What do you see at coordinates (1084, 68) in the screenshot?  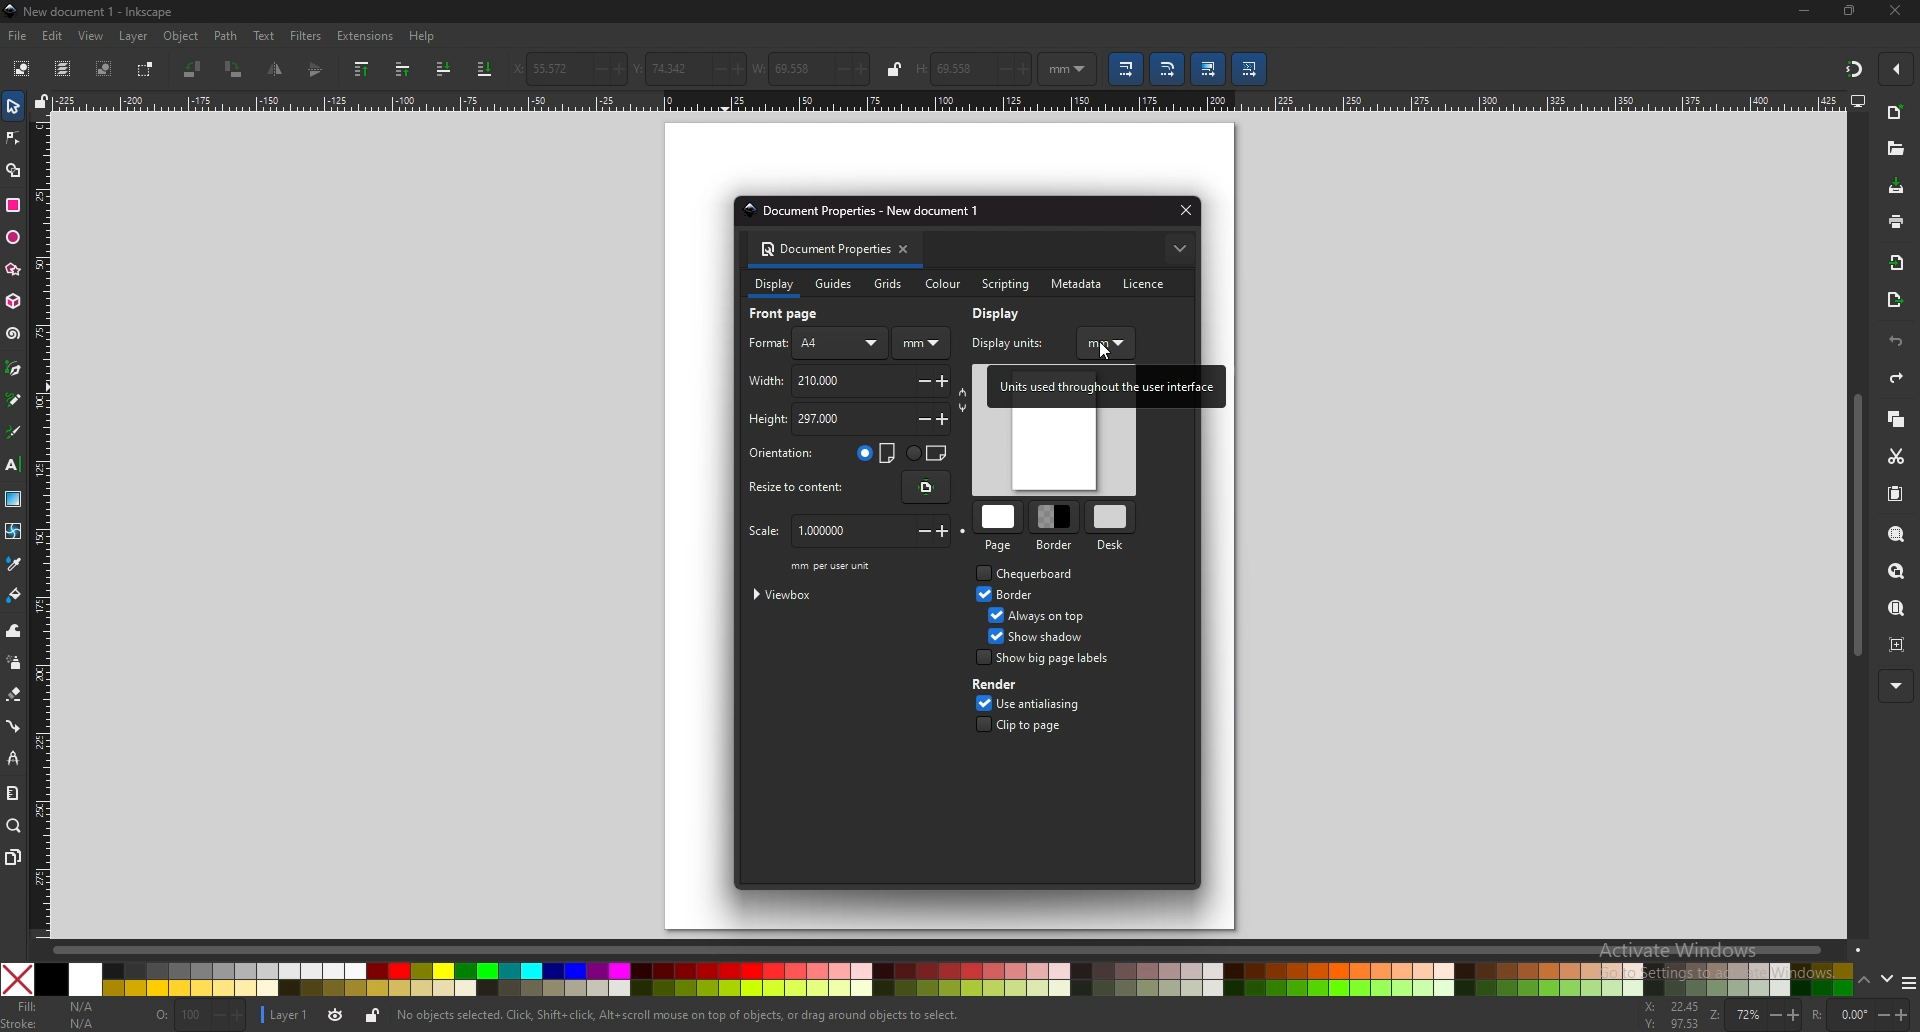 I see `Drop down` at bounding box center [1084, 68].